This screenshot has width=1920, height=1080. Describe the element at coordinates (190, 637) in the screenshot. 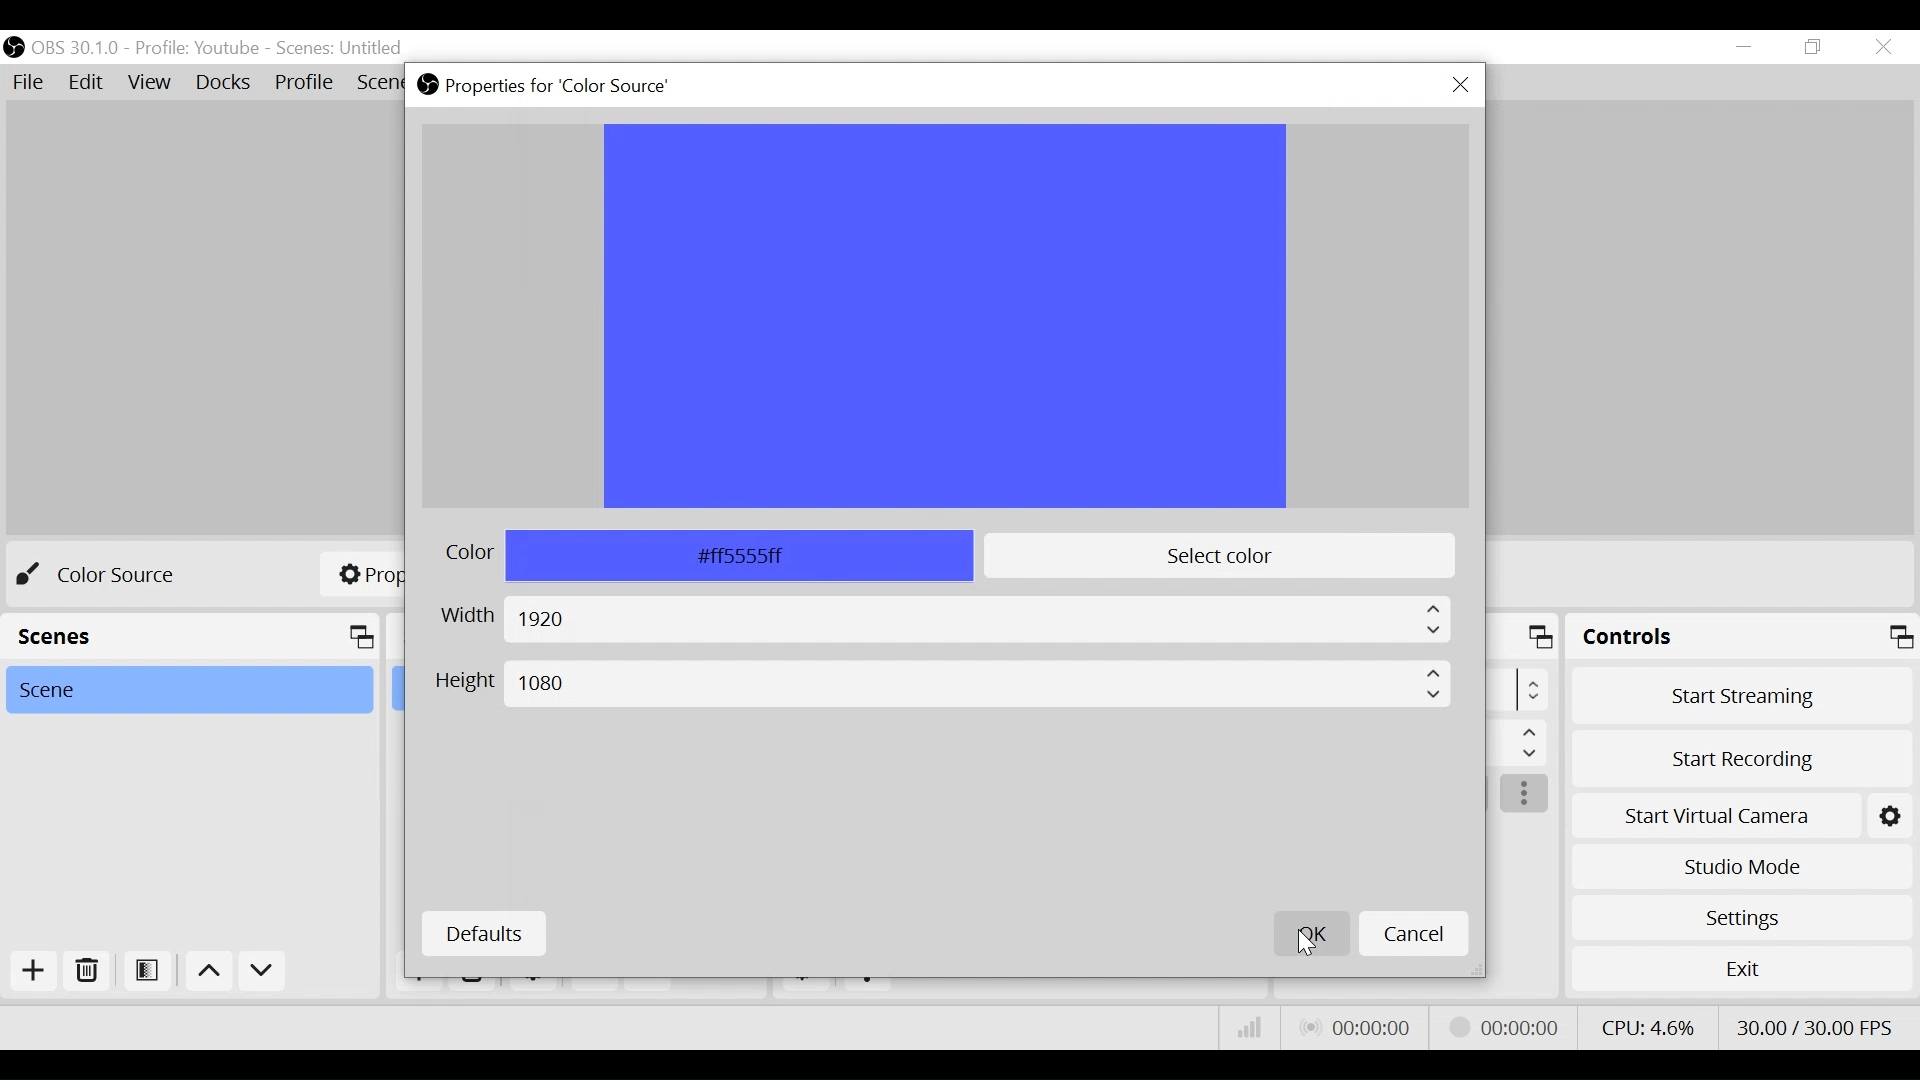

I see `Scenes` at that location.